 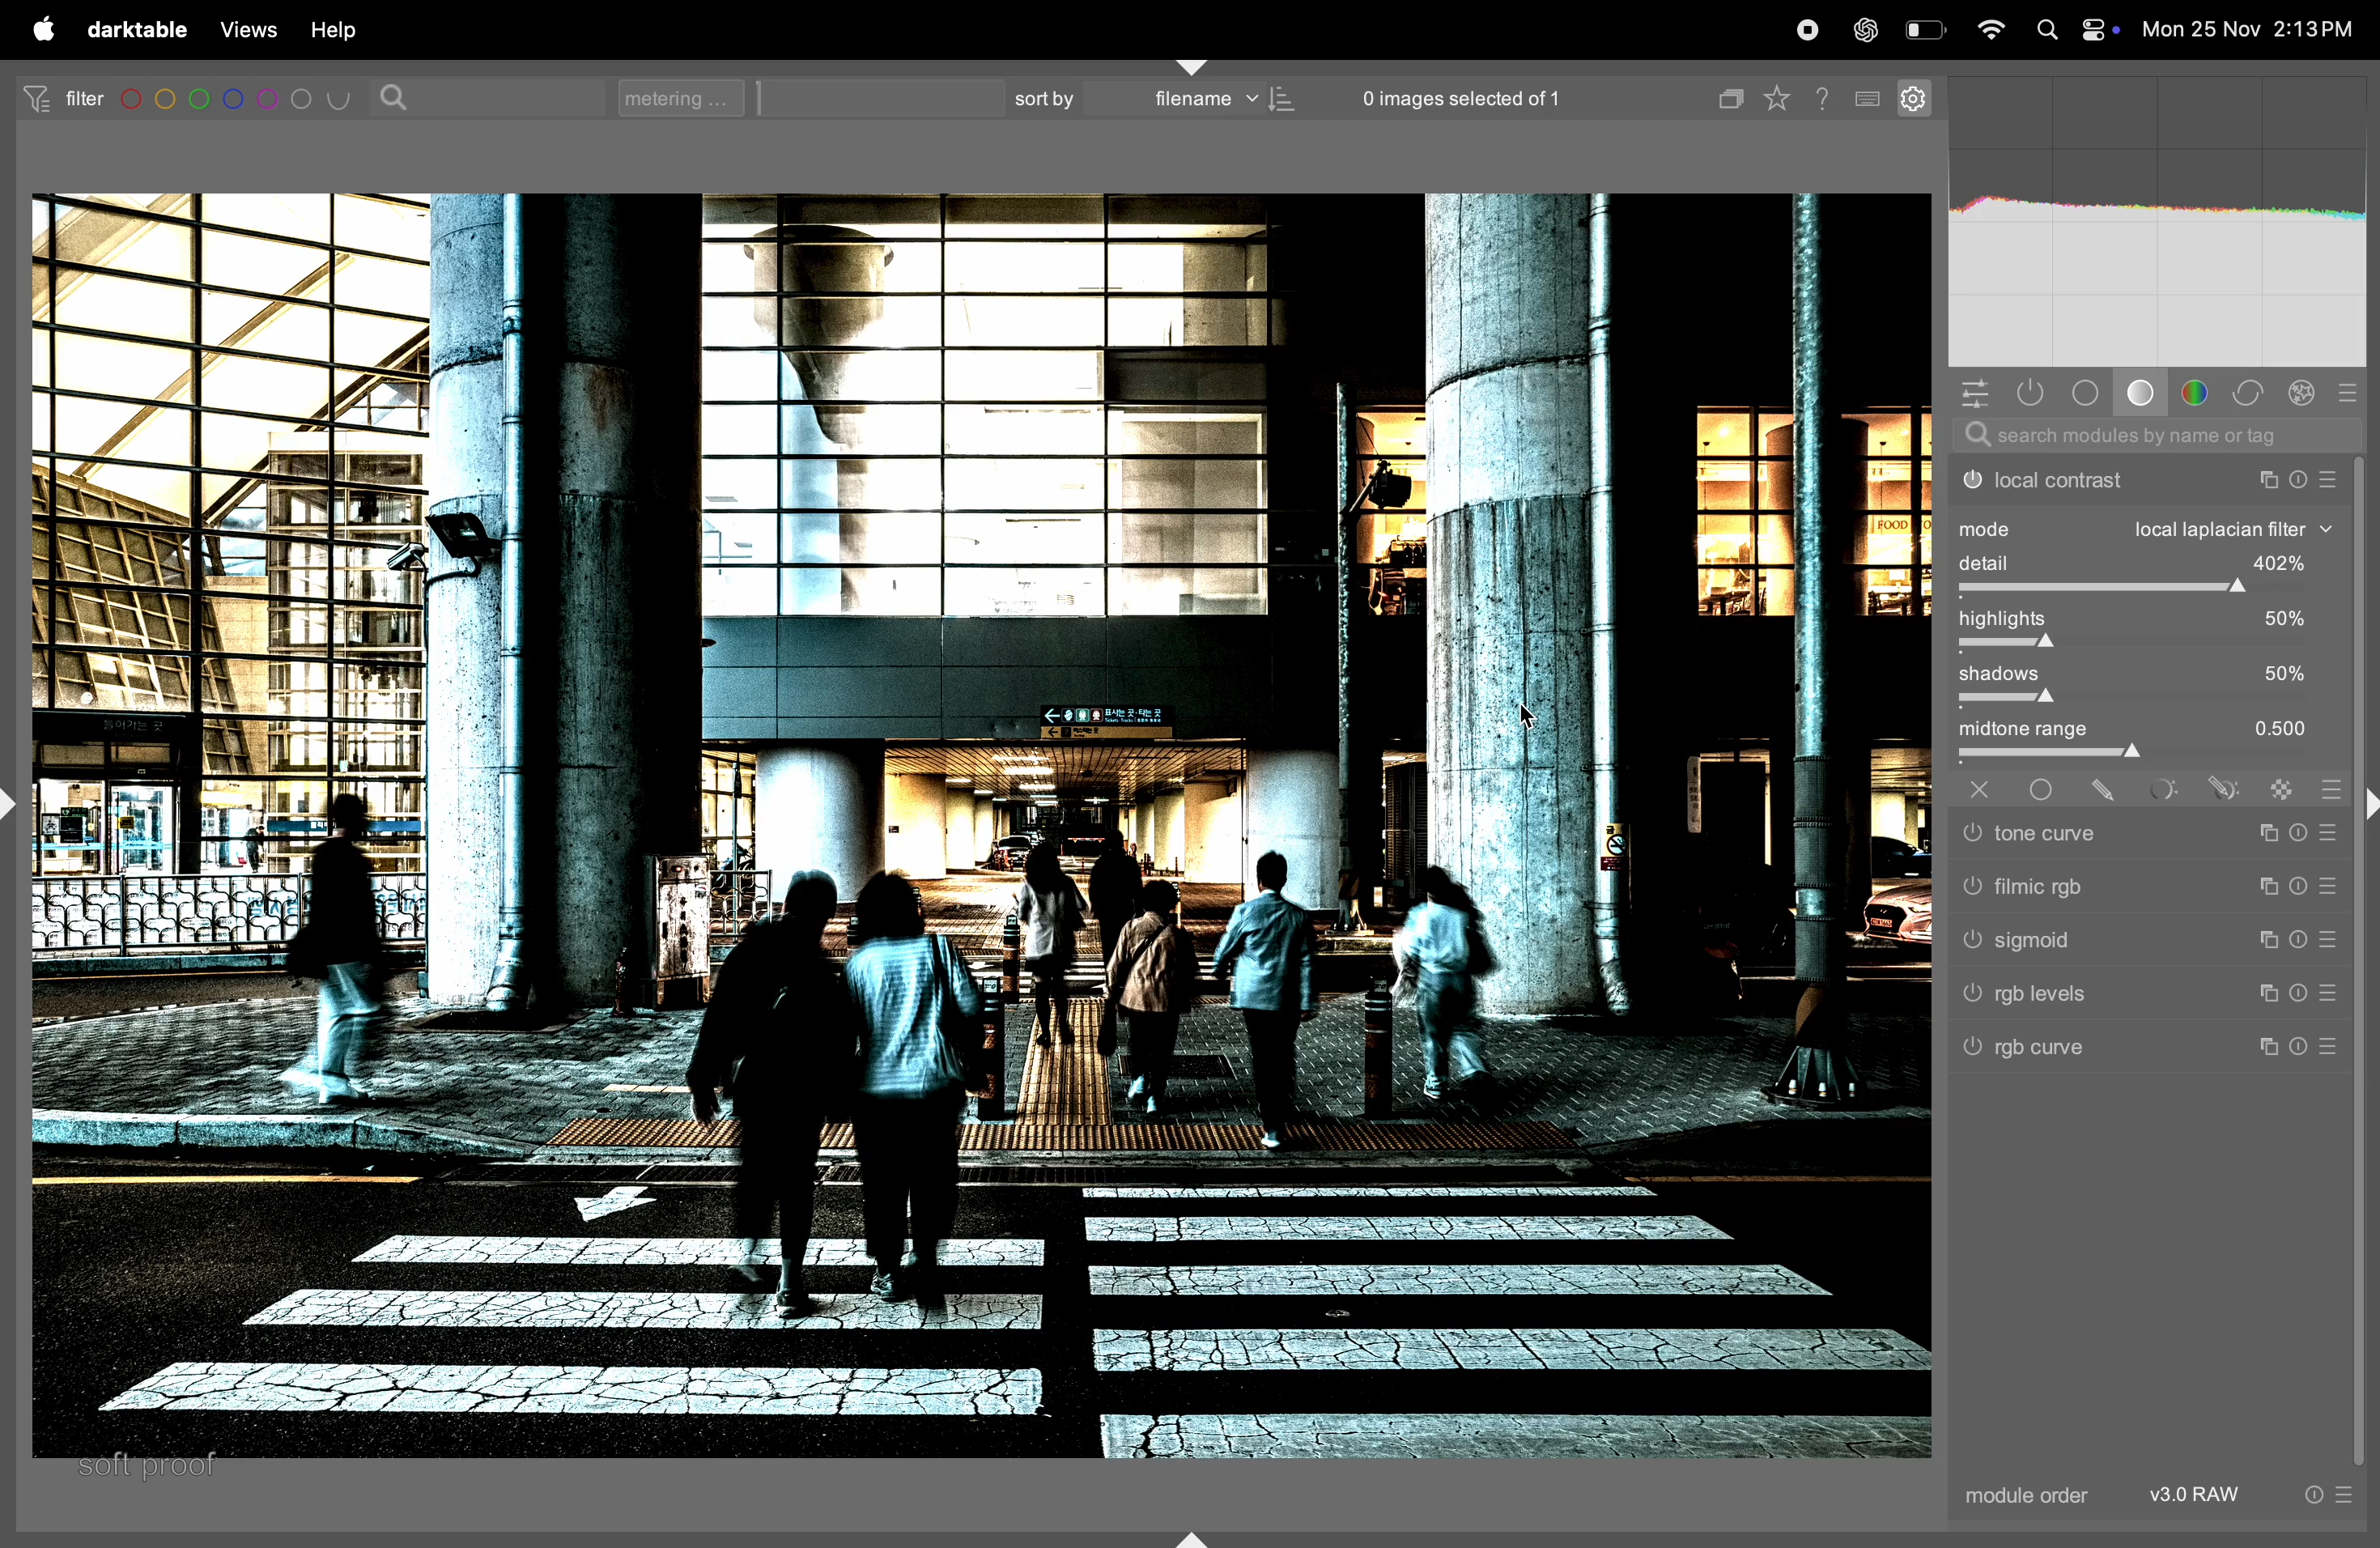 I want to click on tone, so click(x=2089, y=391).